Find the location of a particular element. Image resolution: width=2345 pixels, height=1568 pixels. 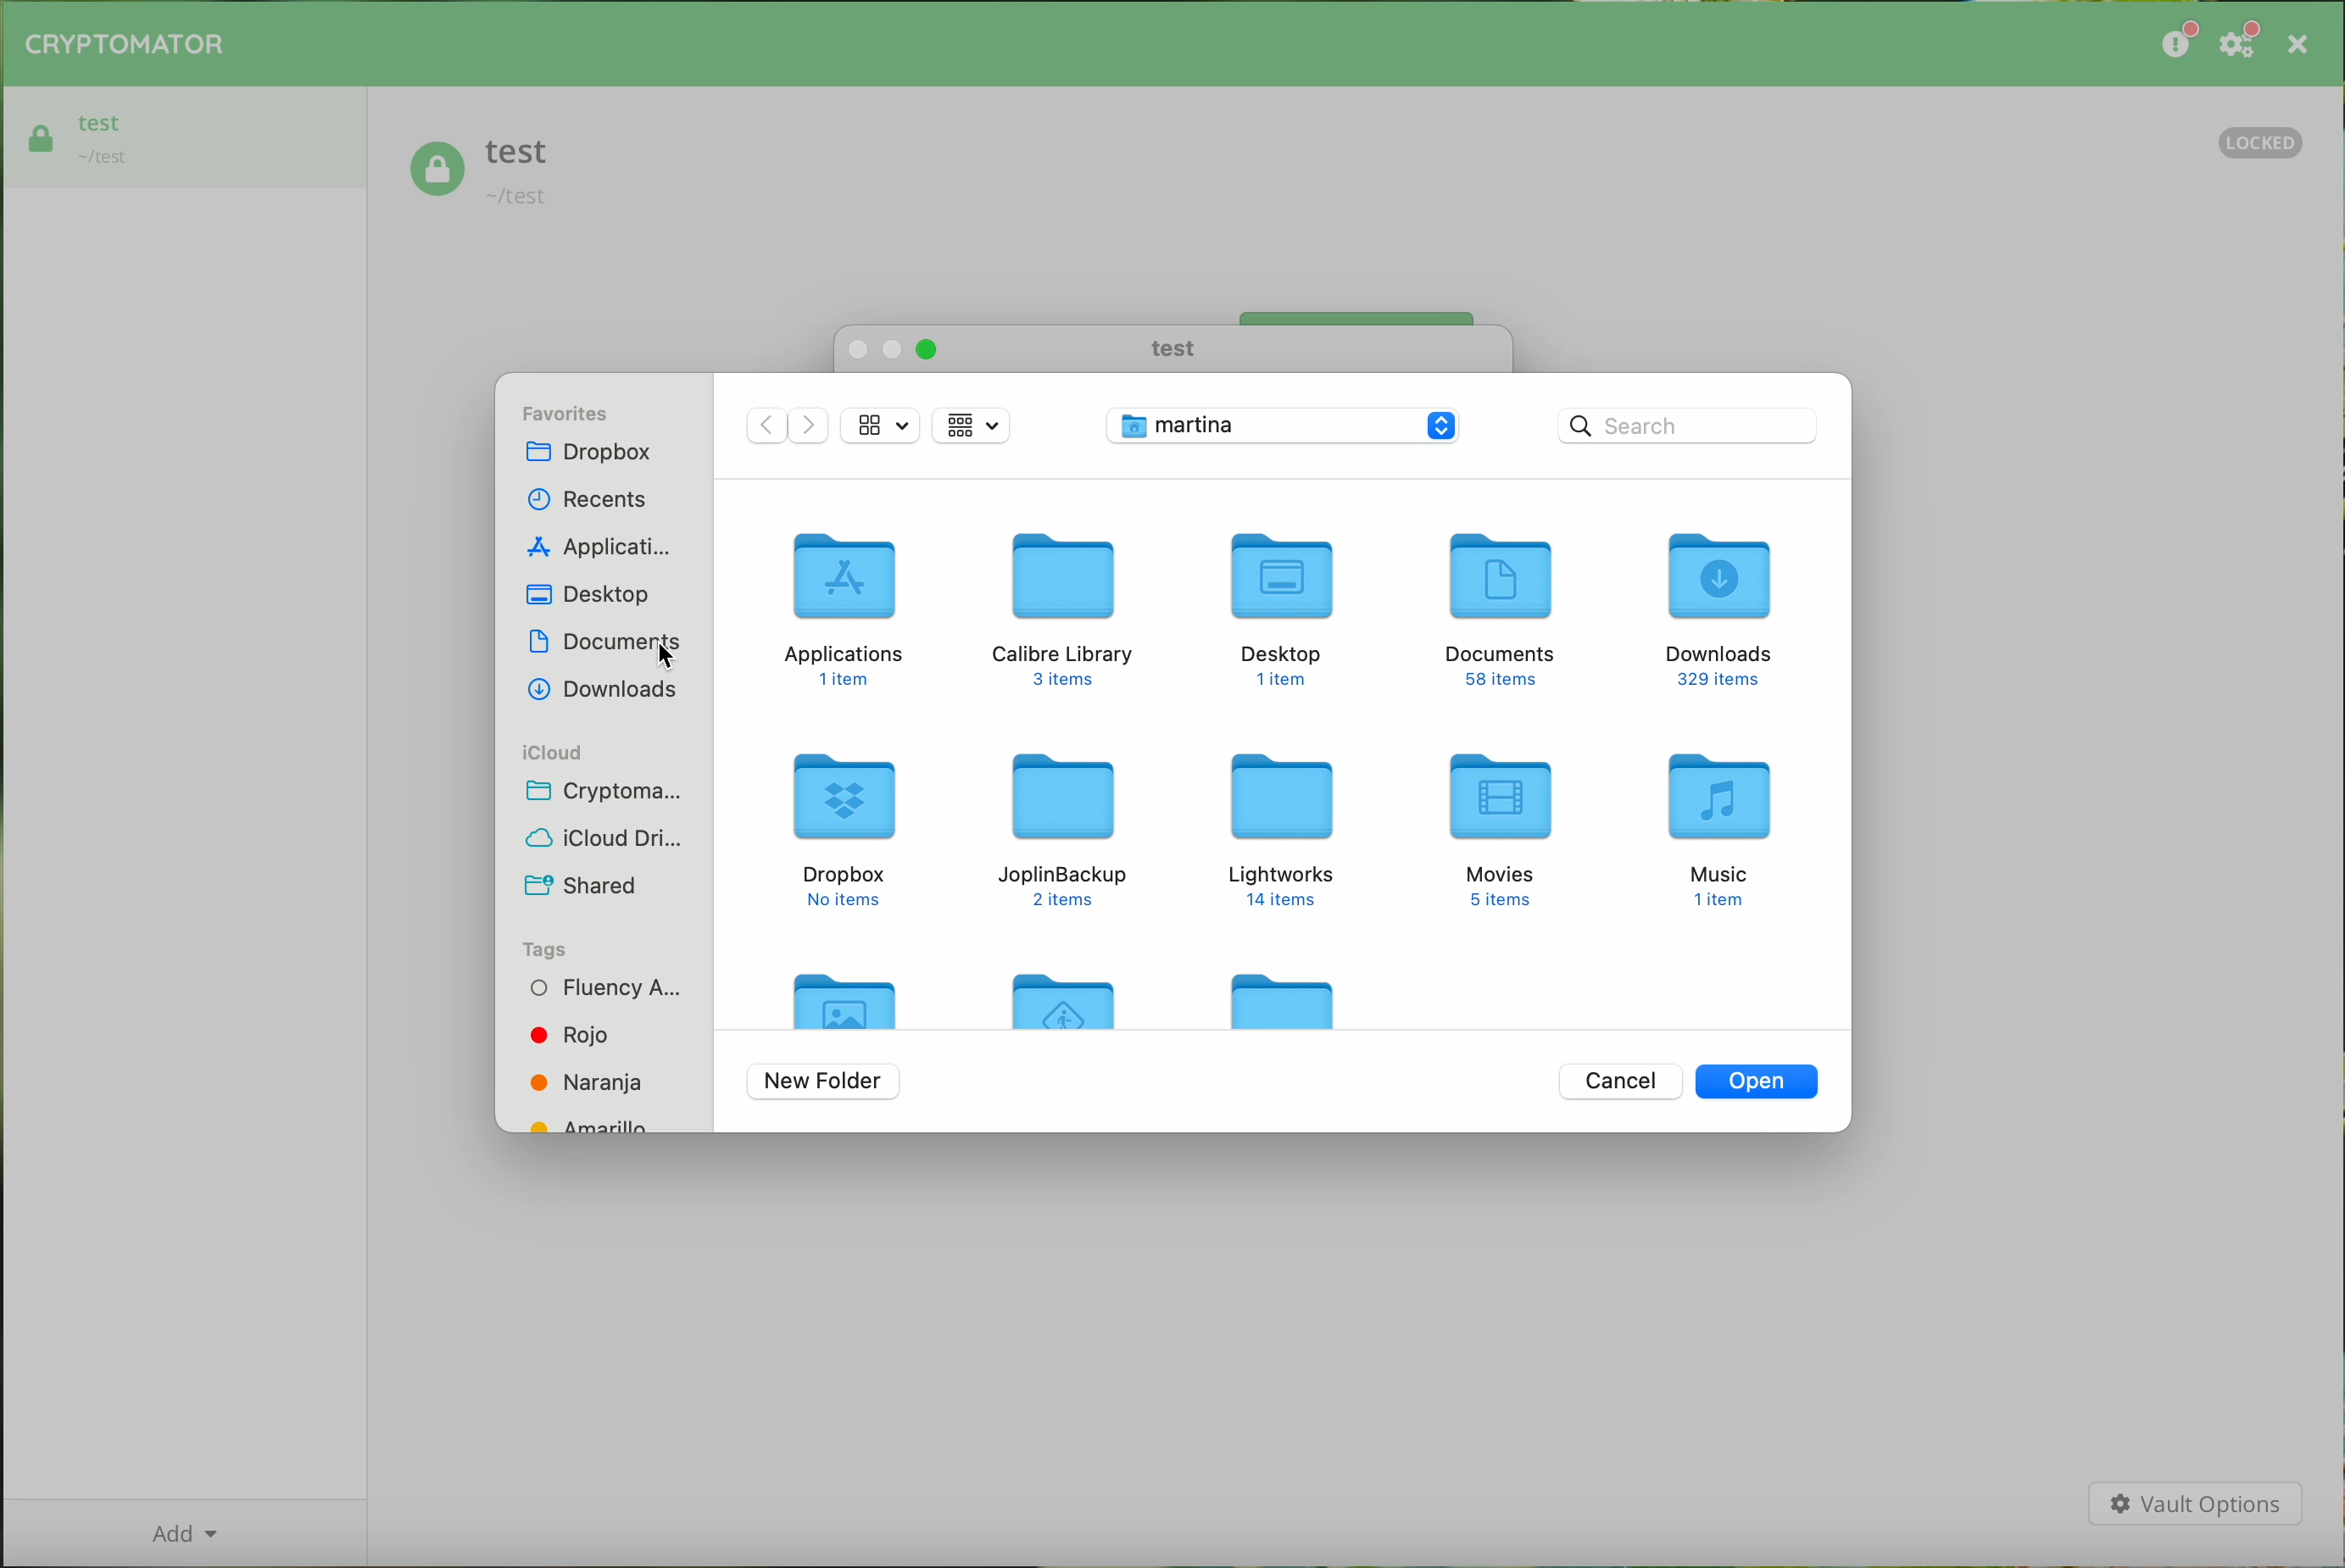

click on documents is located at coordinates (604, 646).